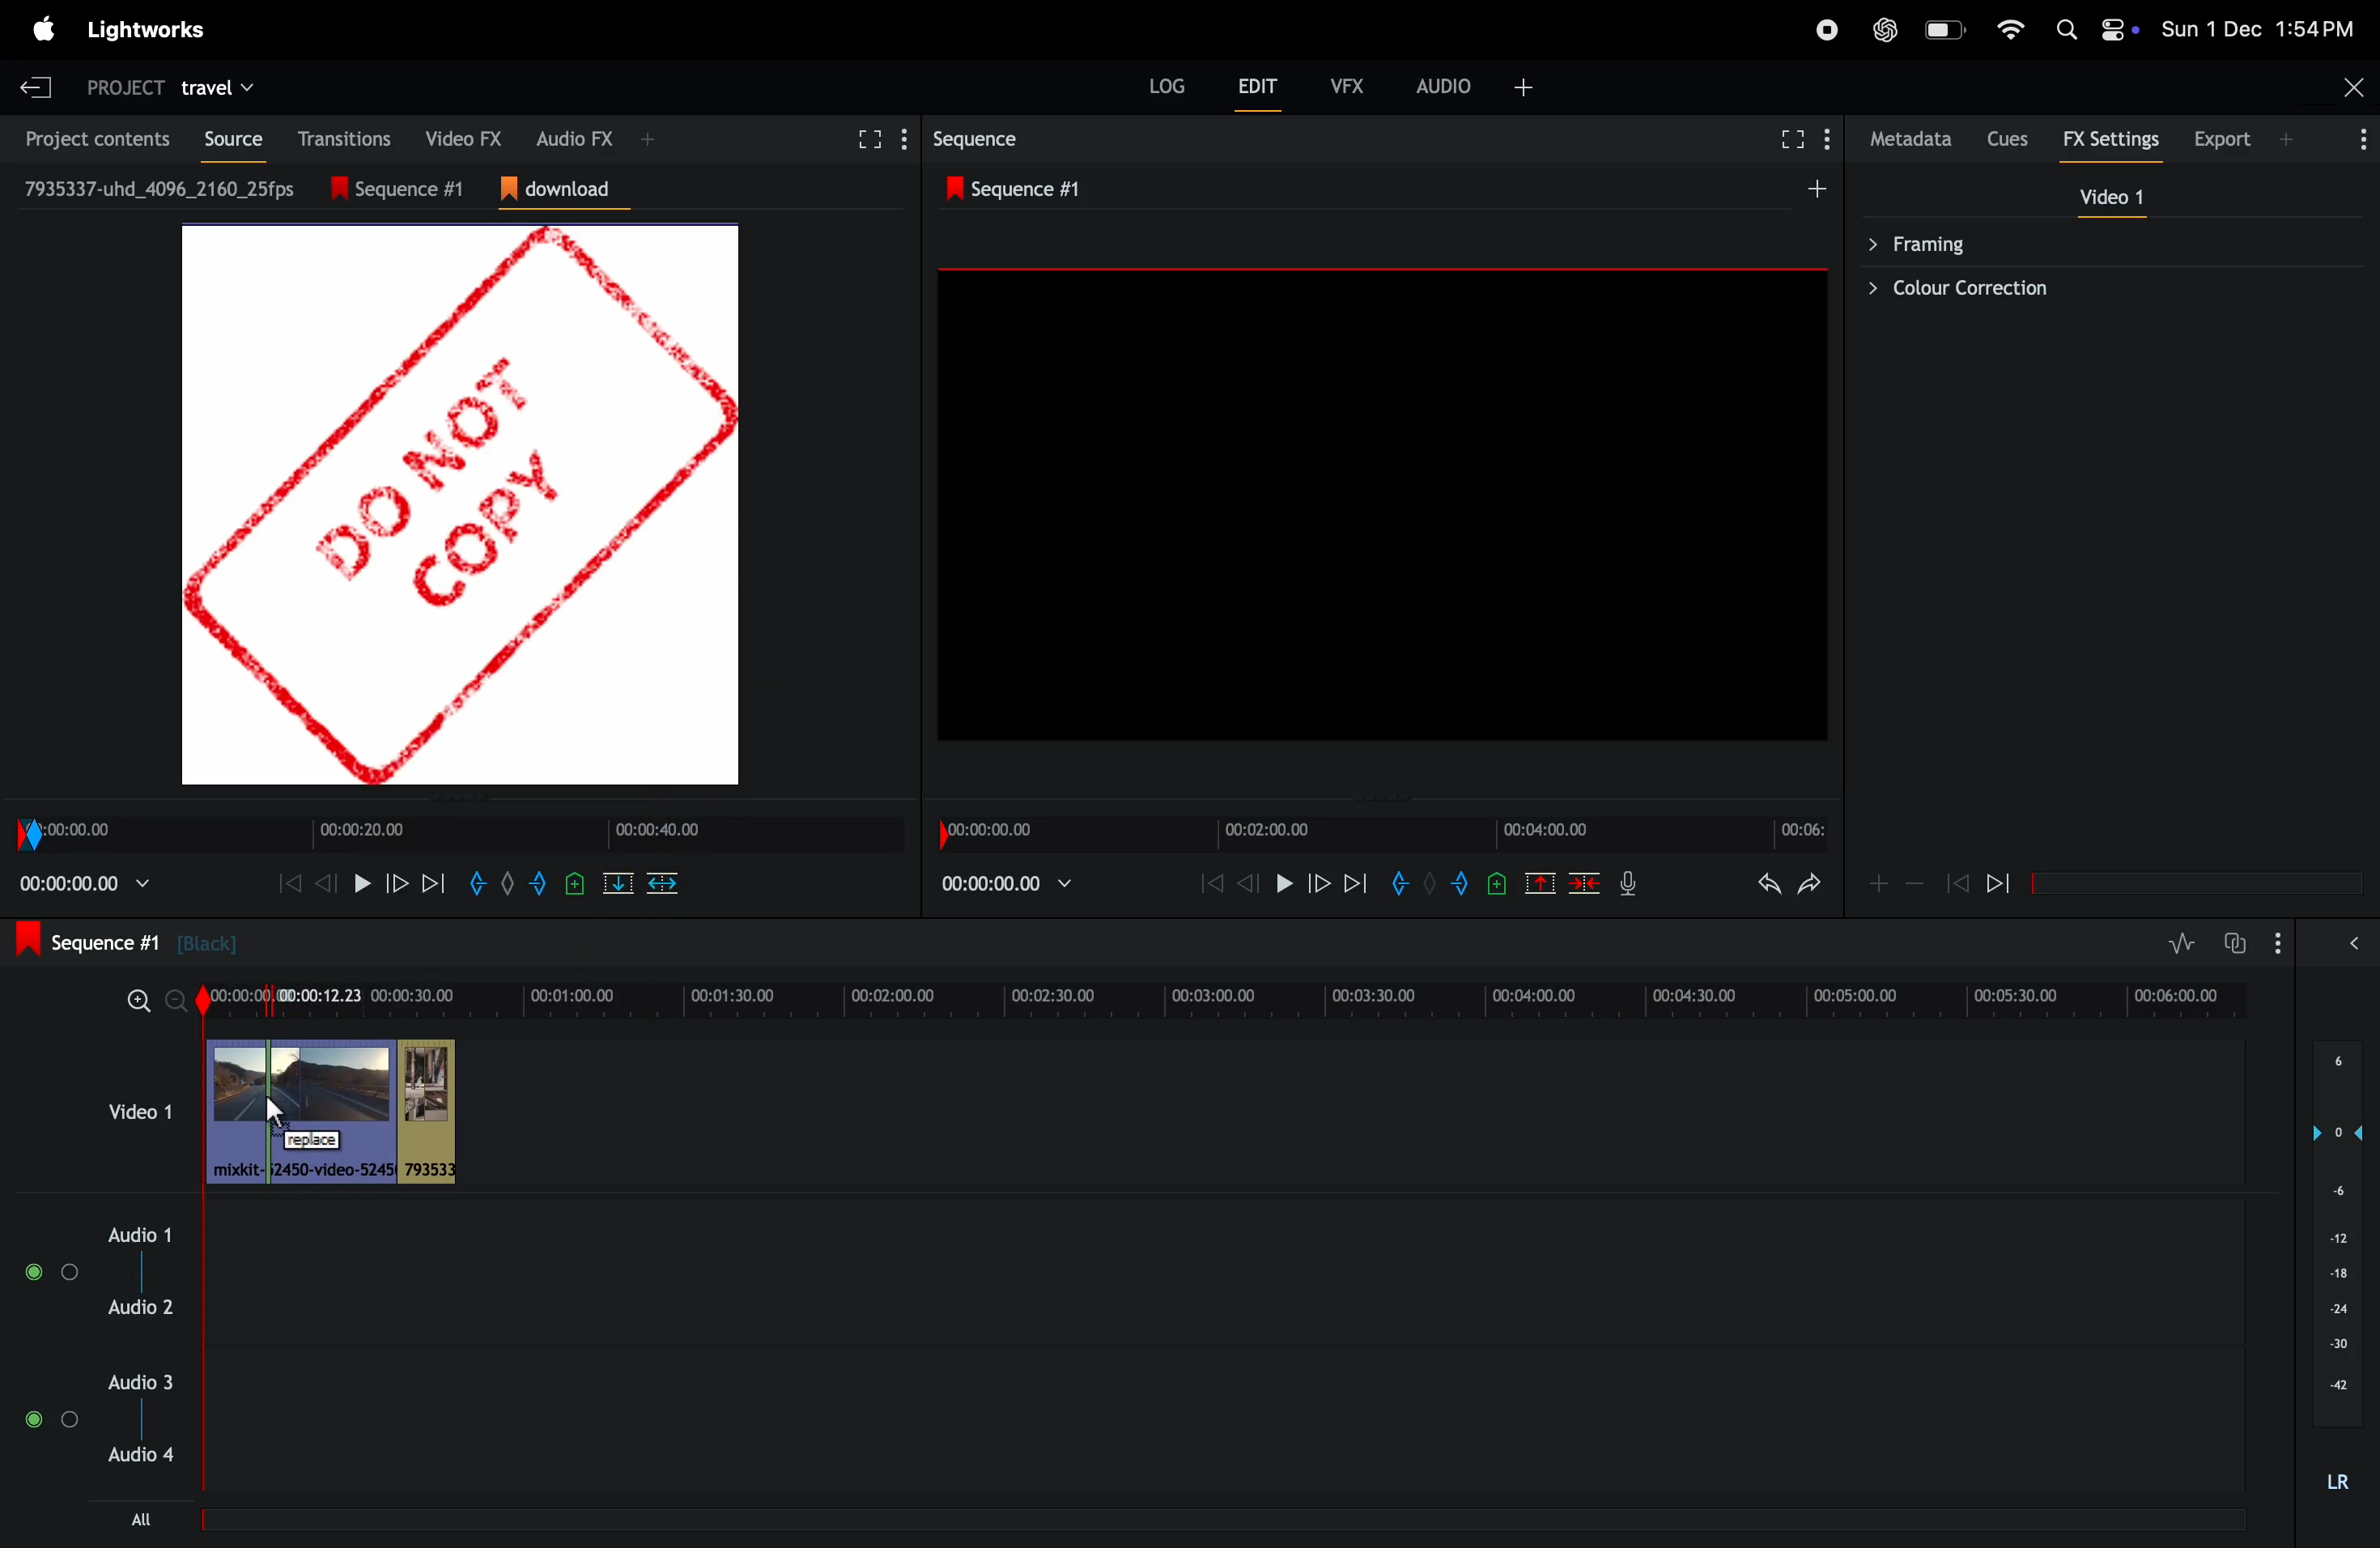 The width and height of the screenshot is (2380, 1548). What do you see at coordinates (465, 798) in the screenshot?
I see `Drag to change dimension` at bounding box center [465, 798].